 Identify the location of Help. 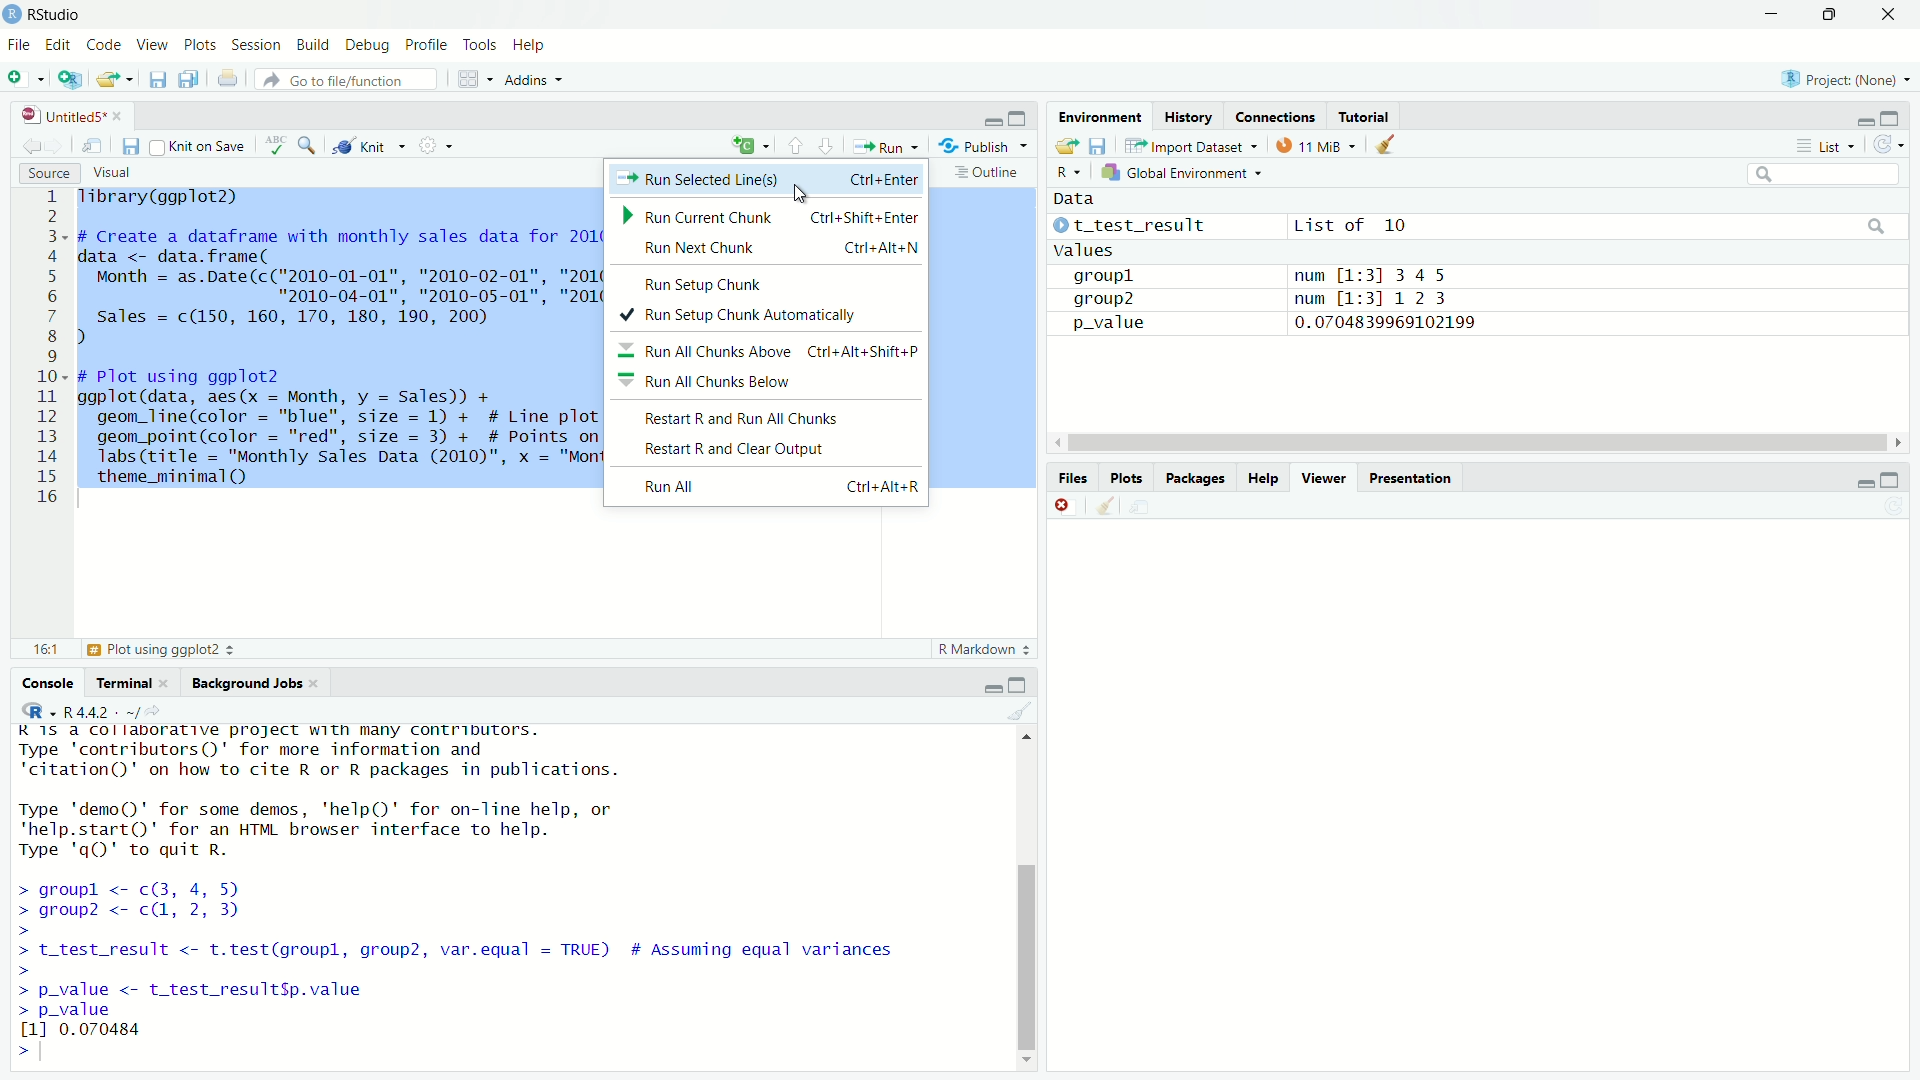
(1262, 477).